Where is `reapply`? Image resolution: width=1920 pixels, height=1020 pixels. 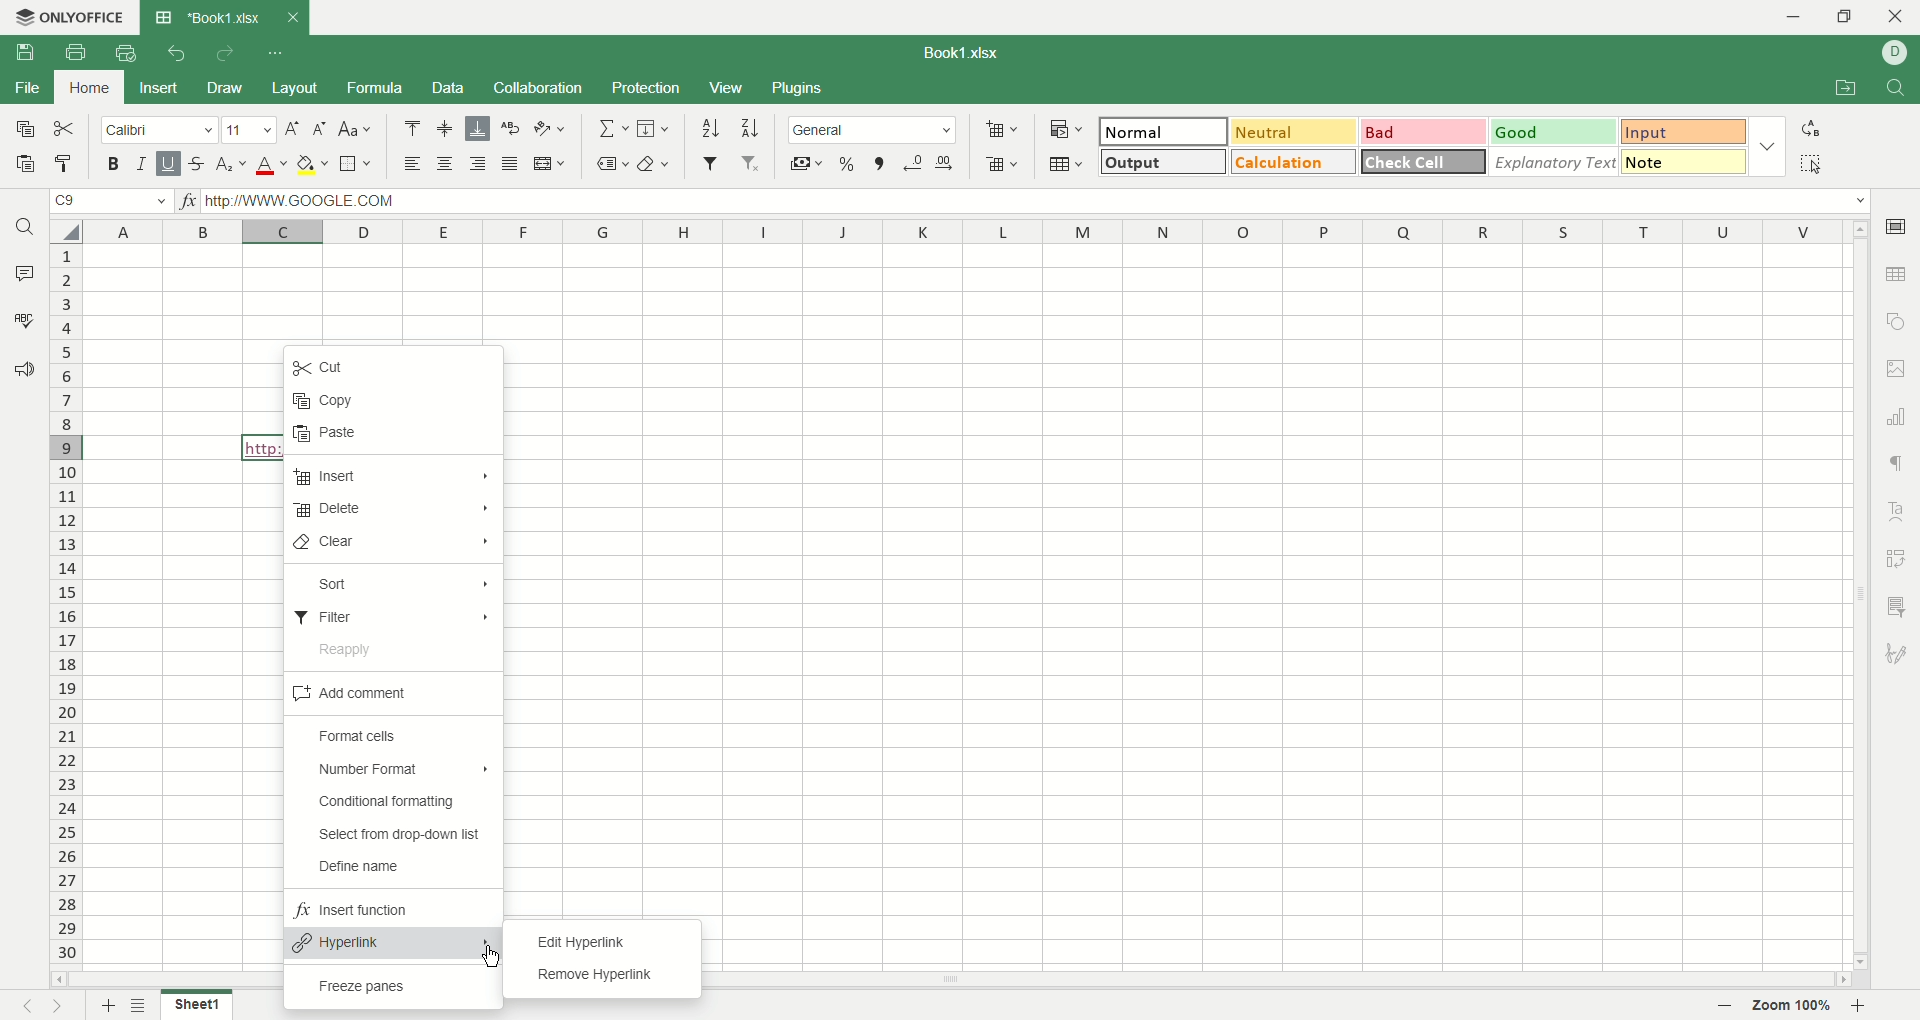 reapply is located at coordinates (356, 651).